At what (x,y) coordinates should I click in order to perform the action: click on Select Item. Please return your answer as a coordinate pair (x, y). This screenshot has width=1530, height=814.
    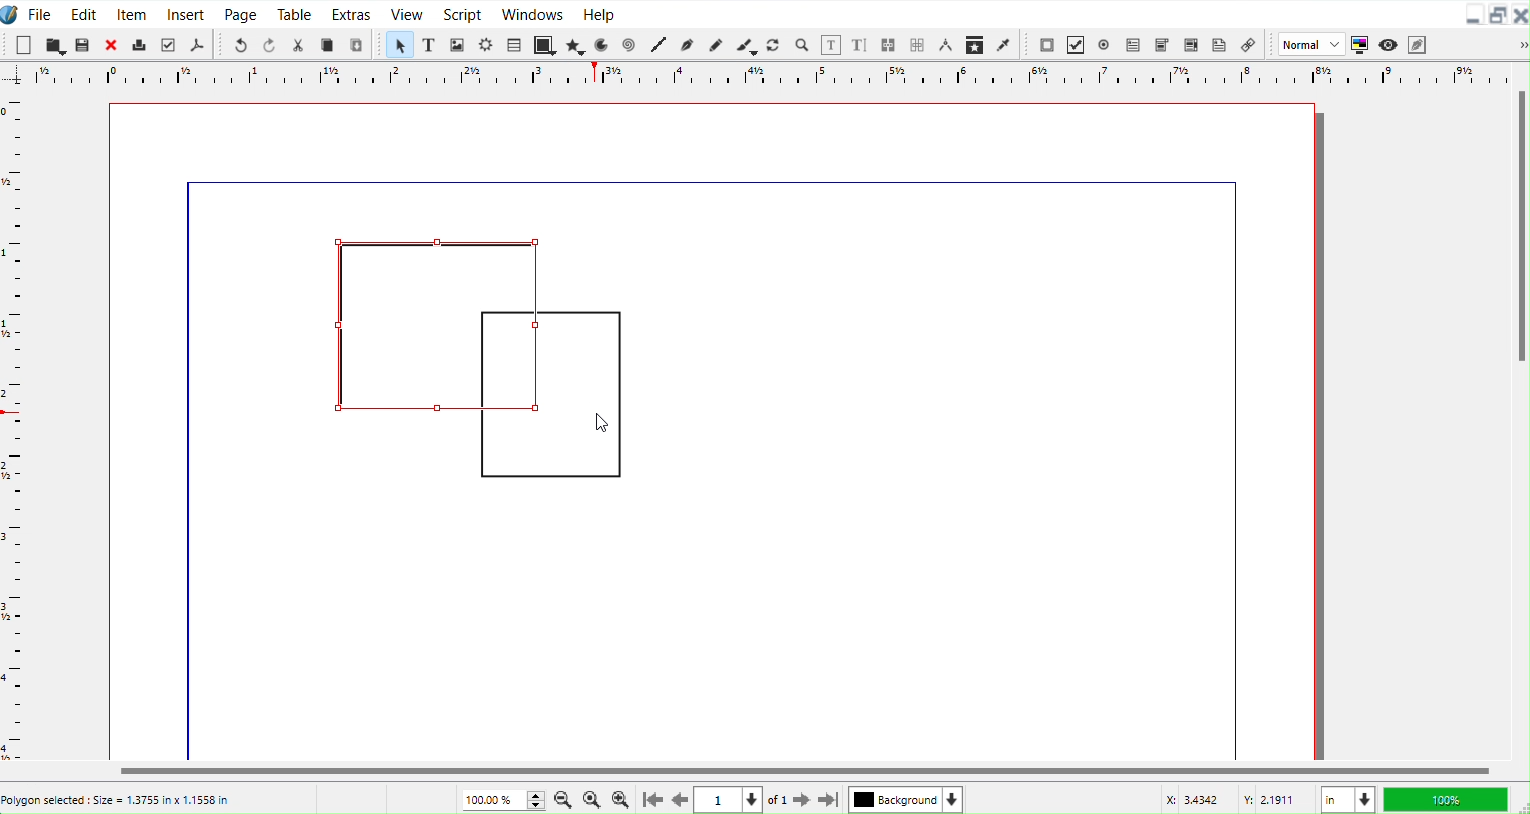
    Looking at the image, I should click on (400, 45).